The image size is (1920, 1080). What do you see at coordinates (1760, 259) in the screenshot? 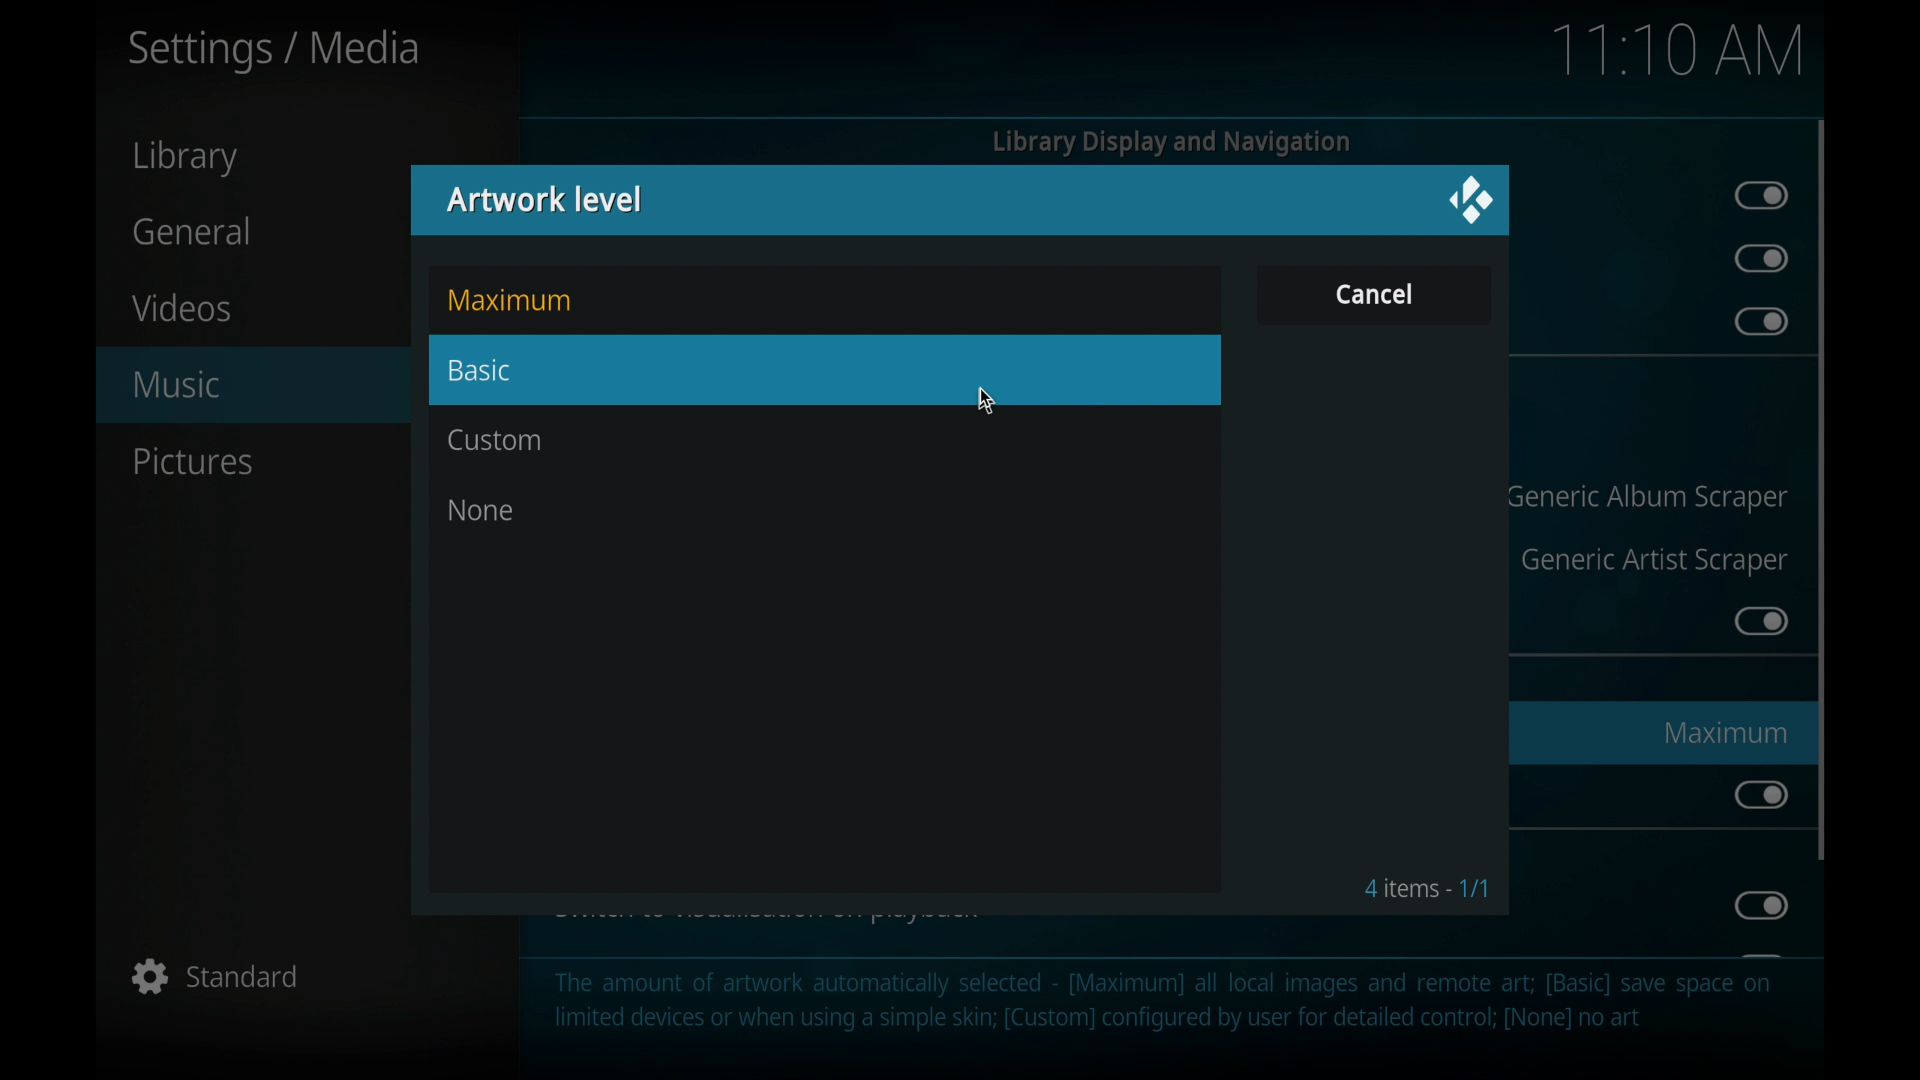
I see `toggle button` at bounding box center [1760, 259].